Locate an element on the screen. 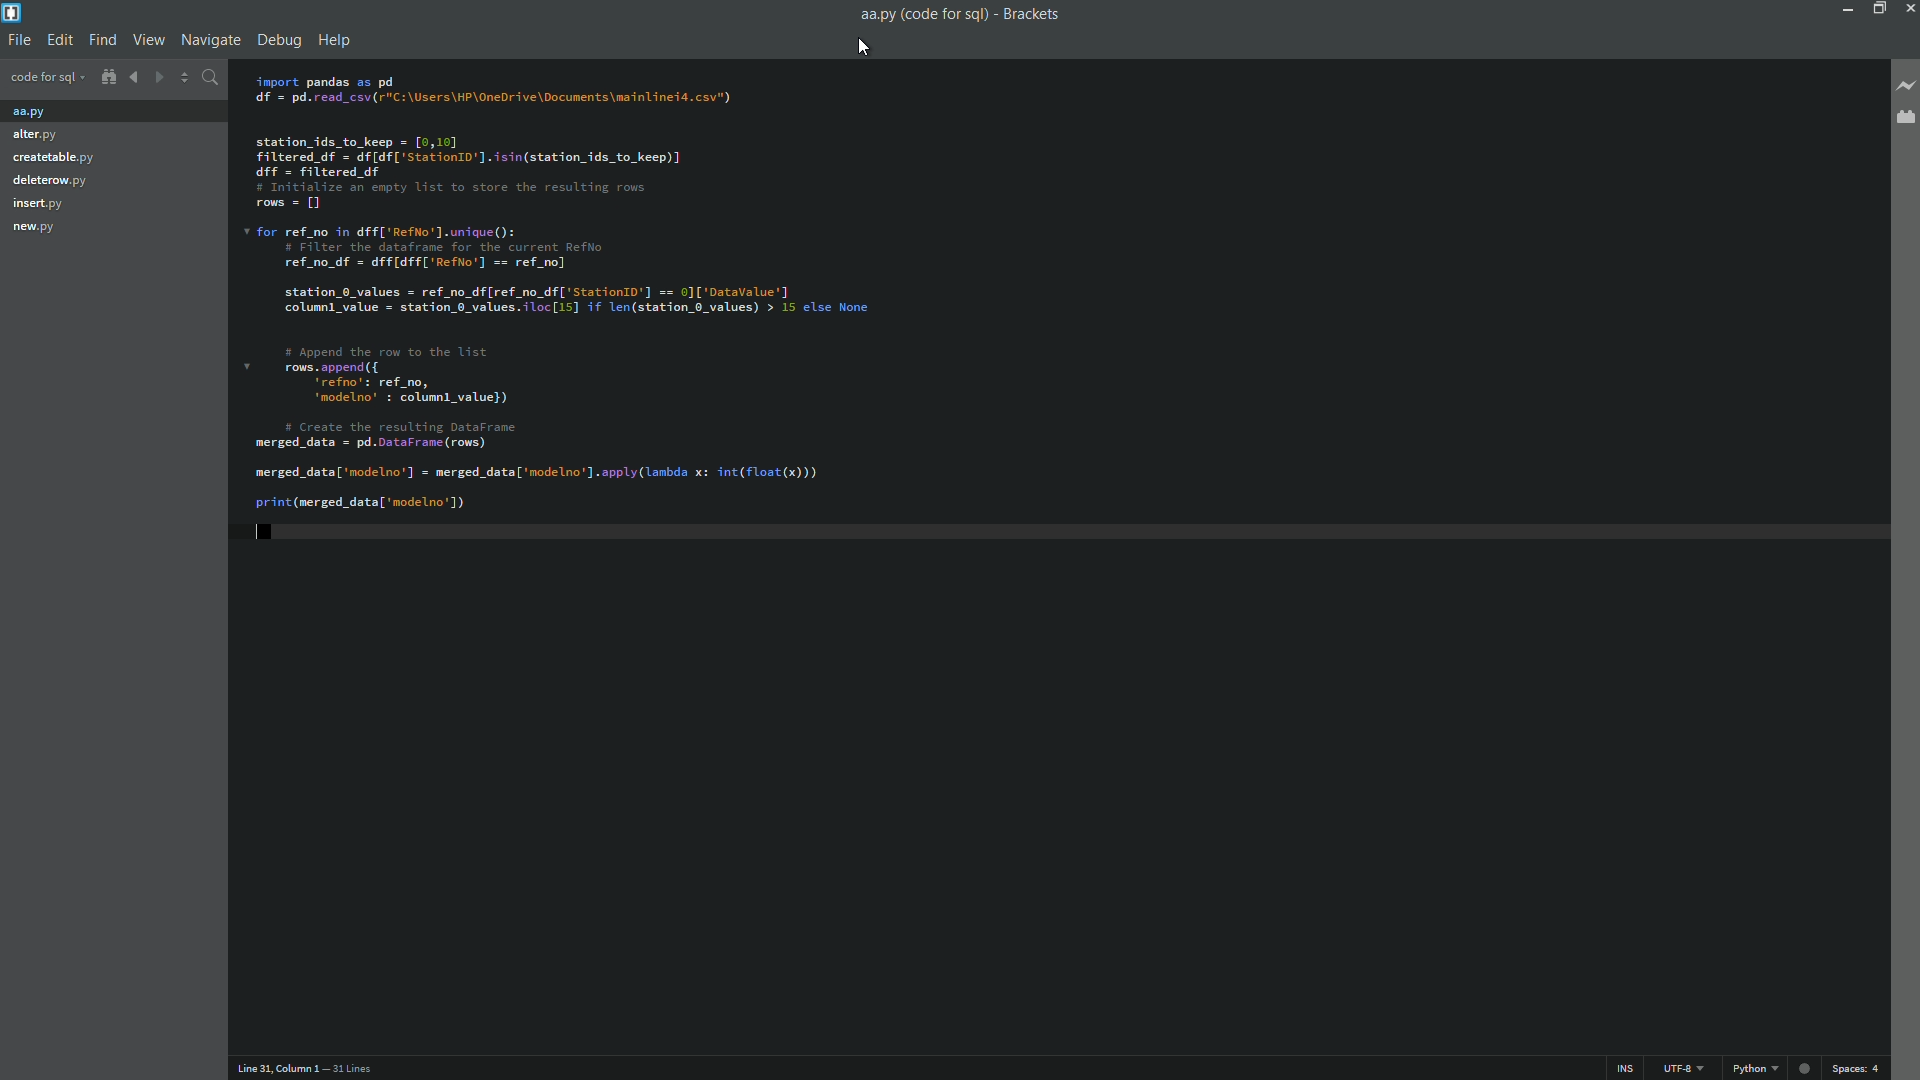 The height and width of the screenshot is (1080, 1920). view menu is located at coordinates (147, 40).